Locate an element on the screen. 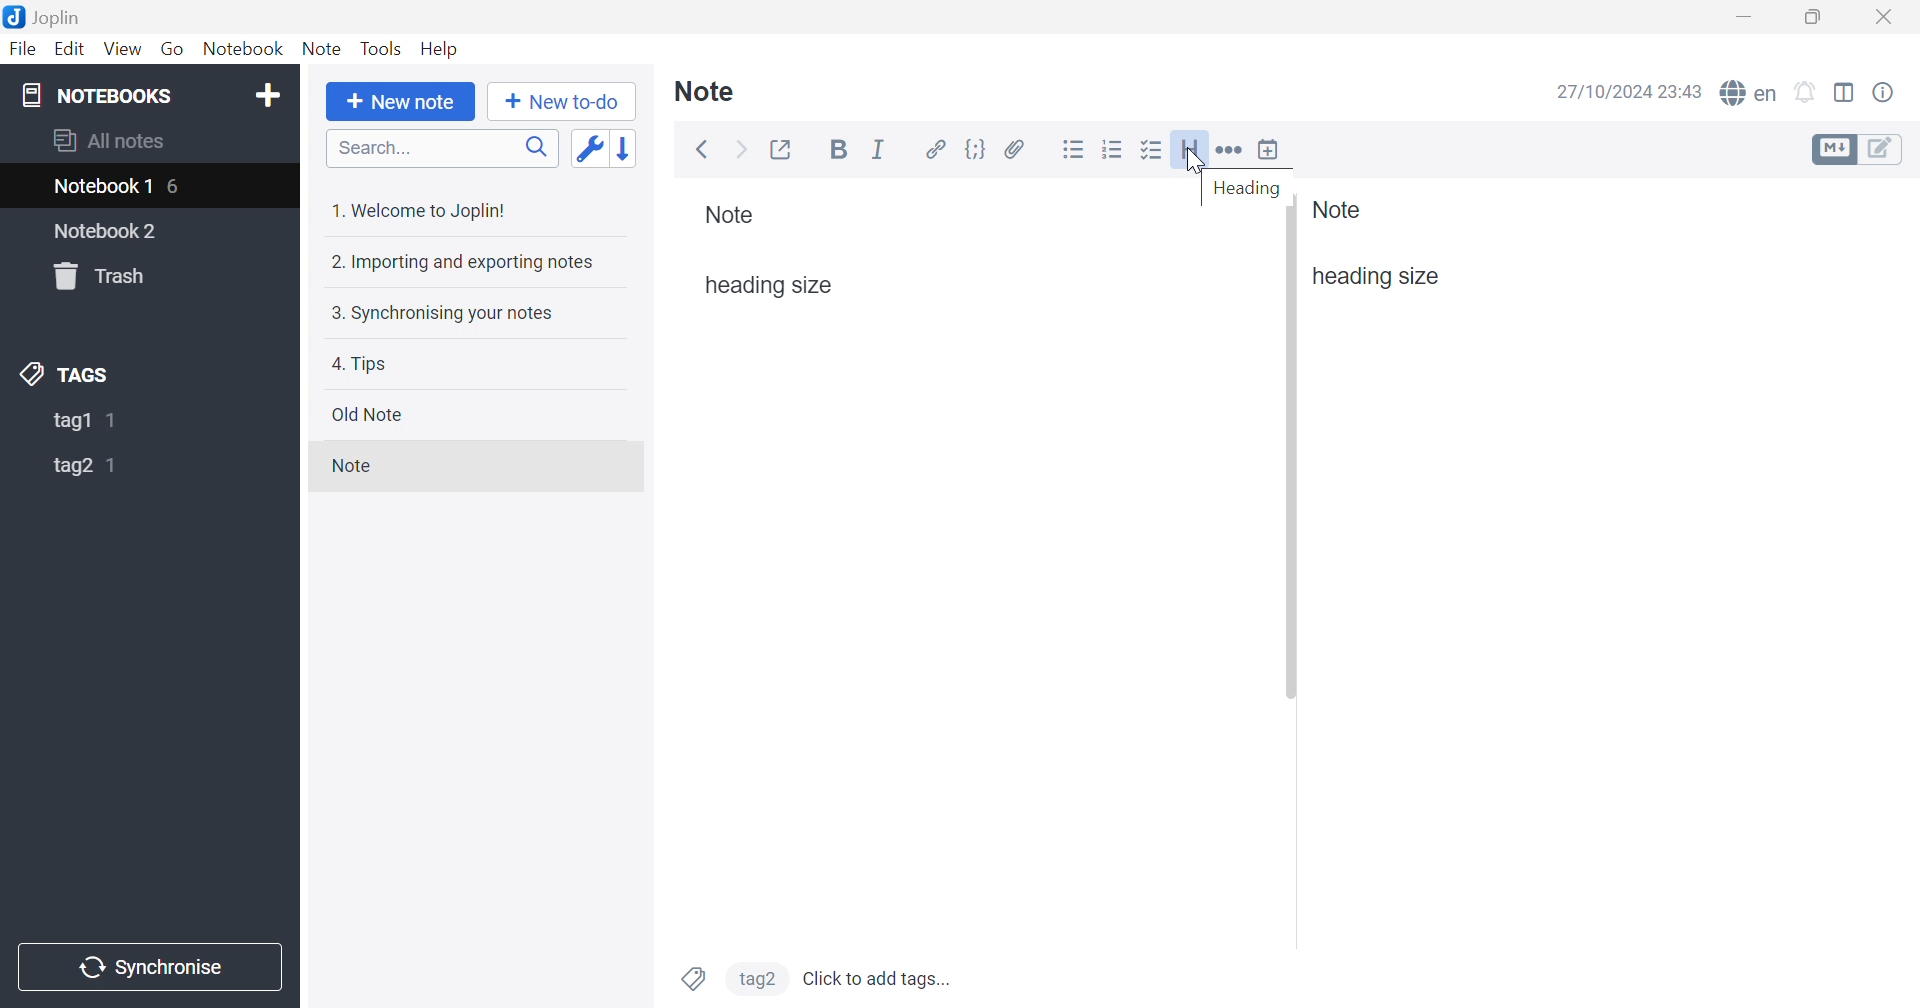 The height and width of the screenshot is (1008, 1920). Note properties is located at coordinates (1885, 93).